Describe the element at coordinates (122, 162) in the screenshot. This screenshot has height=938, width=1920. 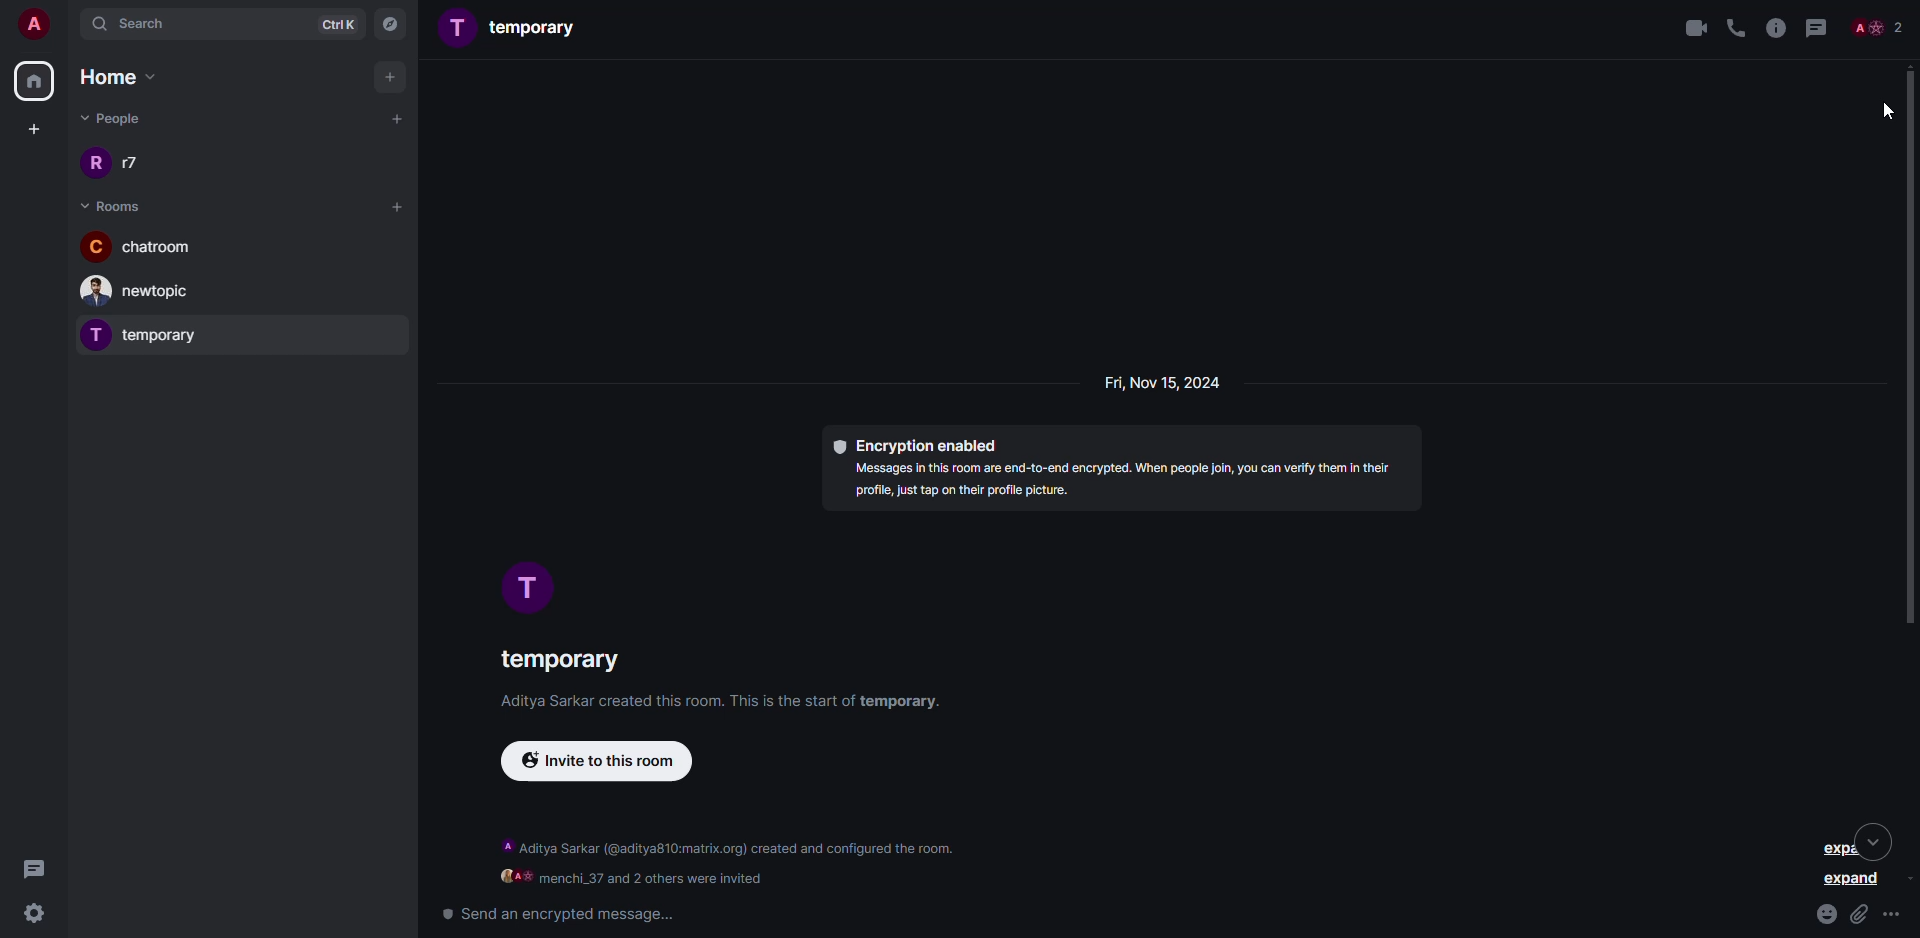
I see `r17` at that location.